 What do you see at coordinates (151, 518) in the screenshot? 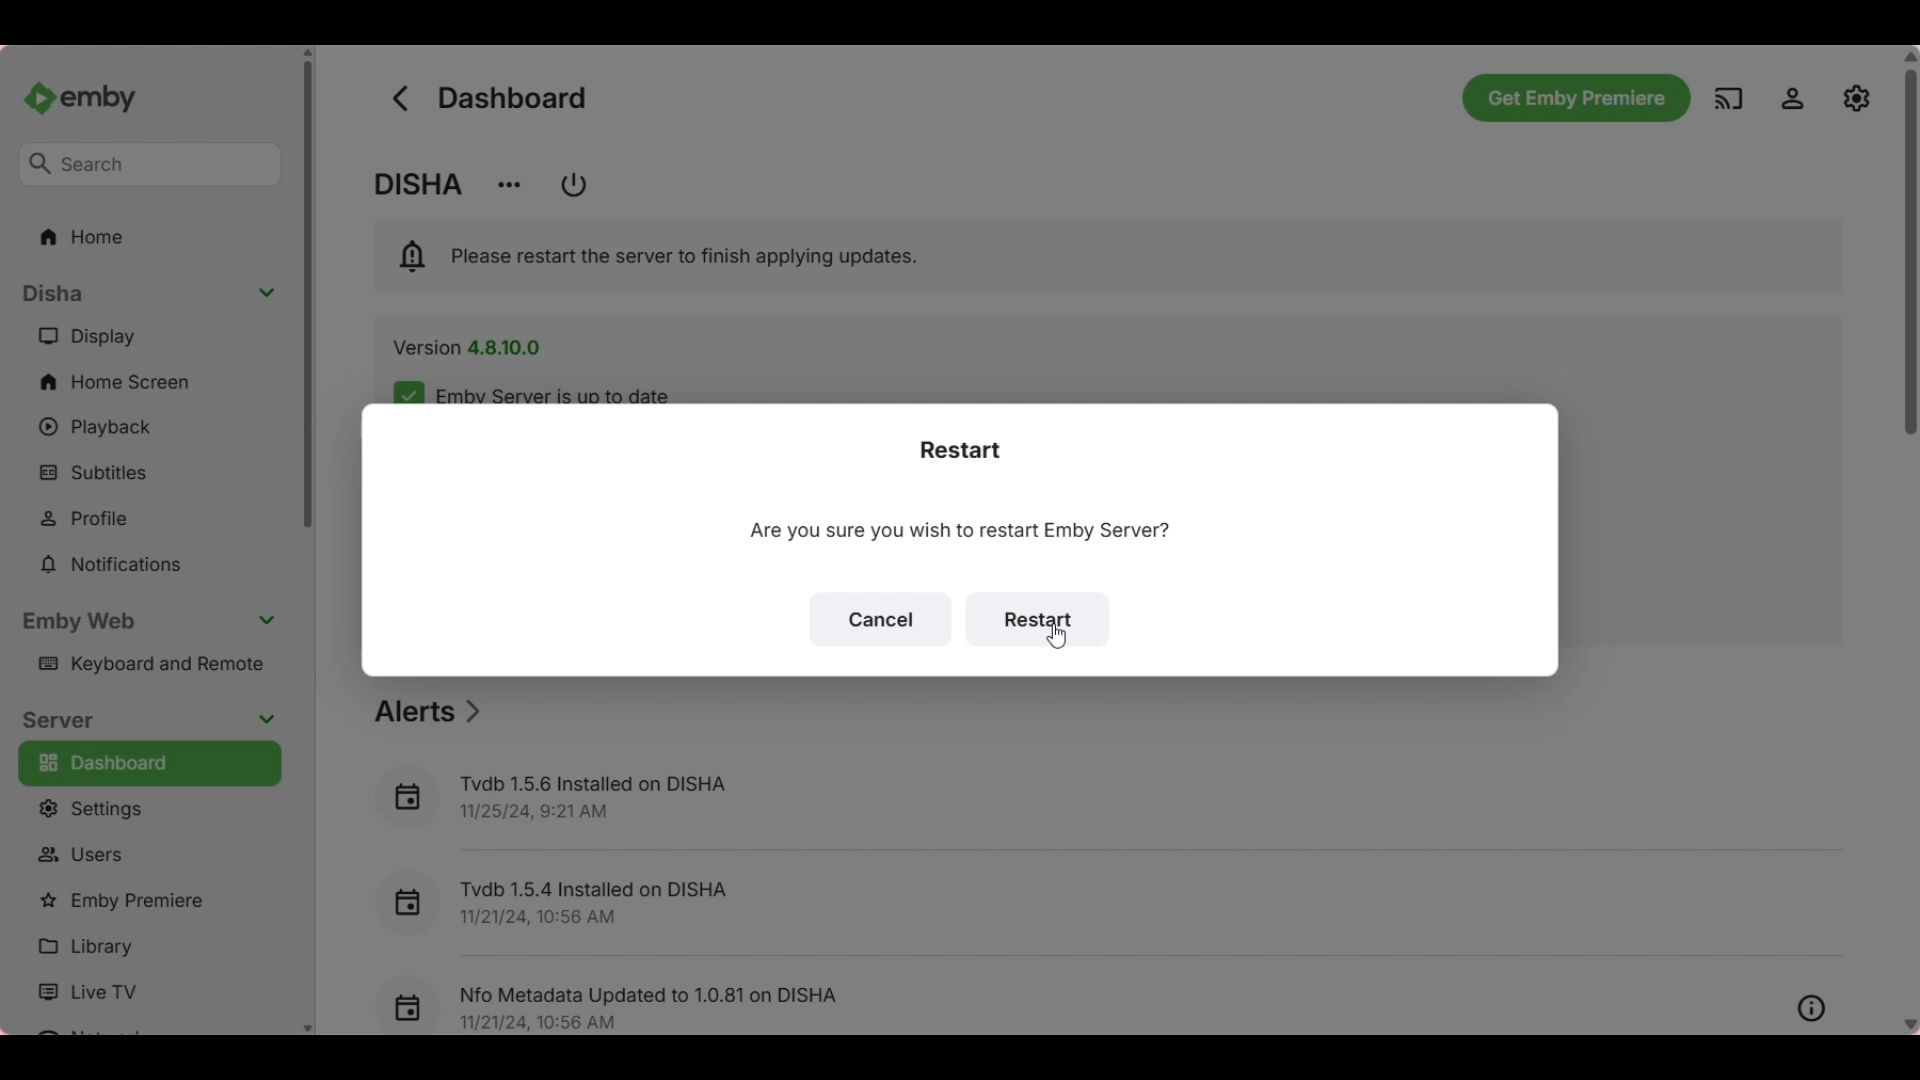
I see `Profile` at bounding box center [151, 518].